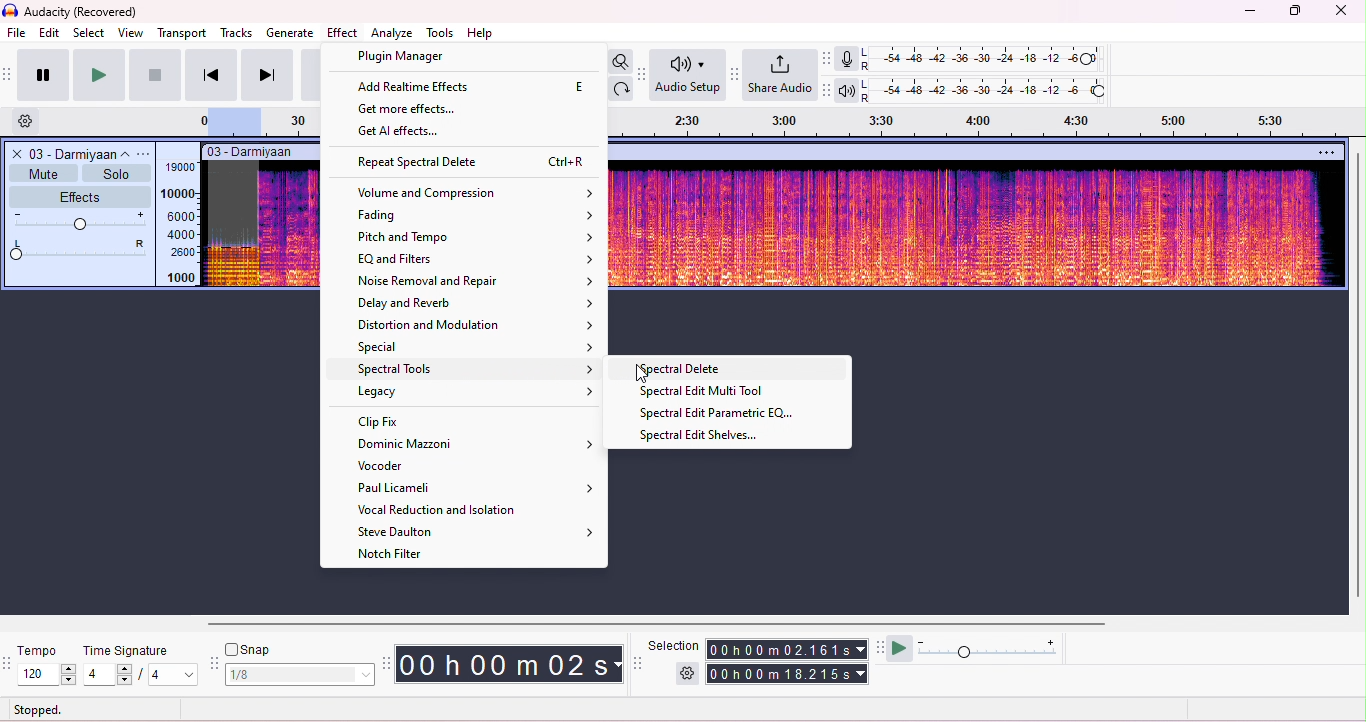 This screenshot has height=722, width=1366. Describe the element at coordinates (988, 90) in the screenshot. I see `playback level` at that location.